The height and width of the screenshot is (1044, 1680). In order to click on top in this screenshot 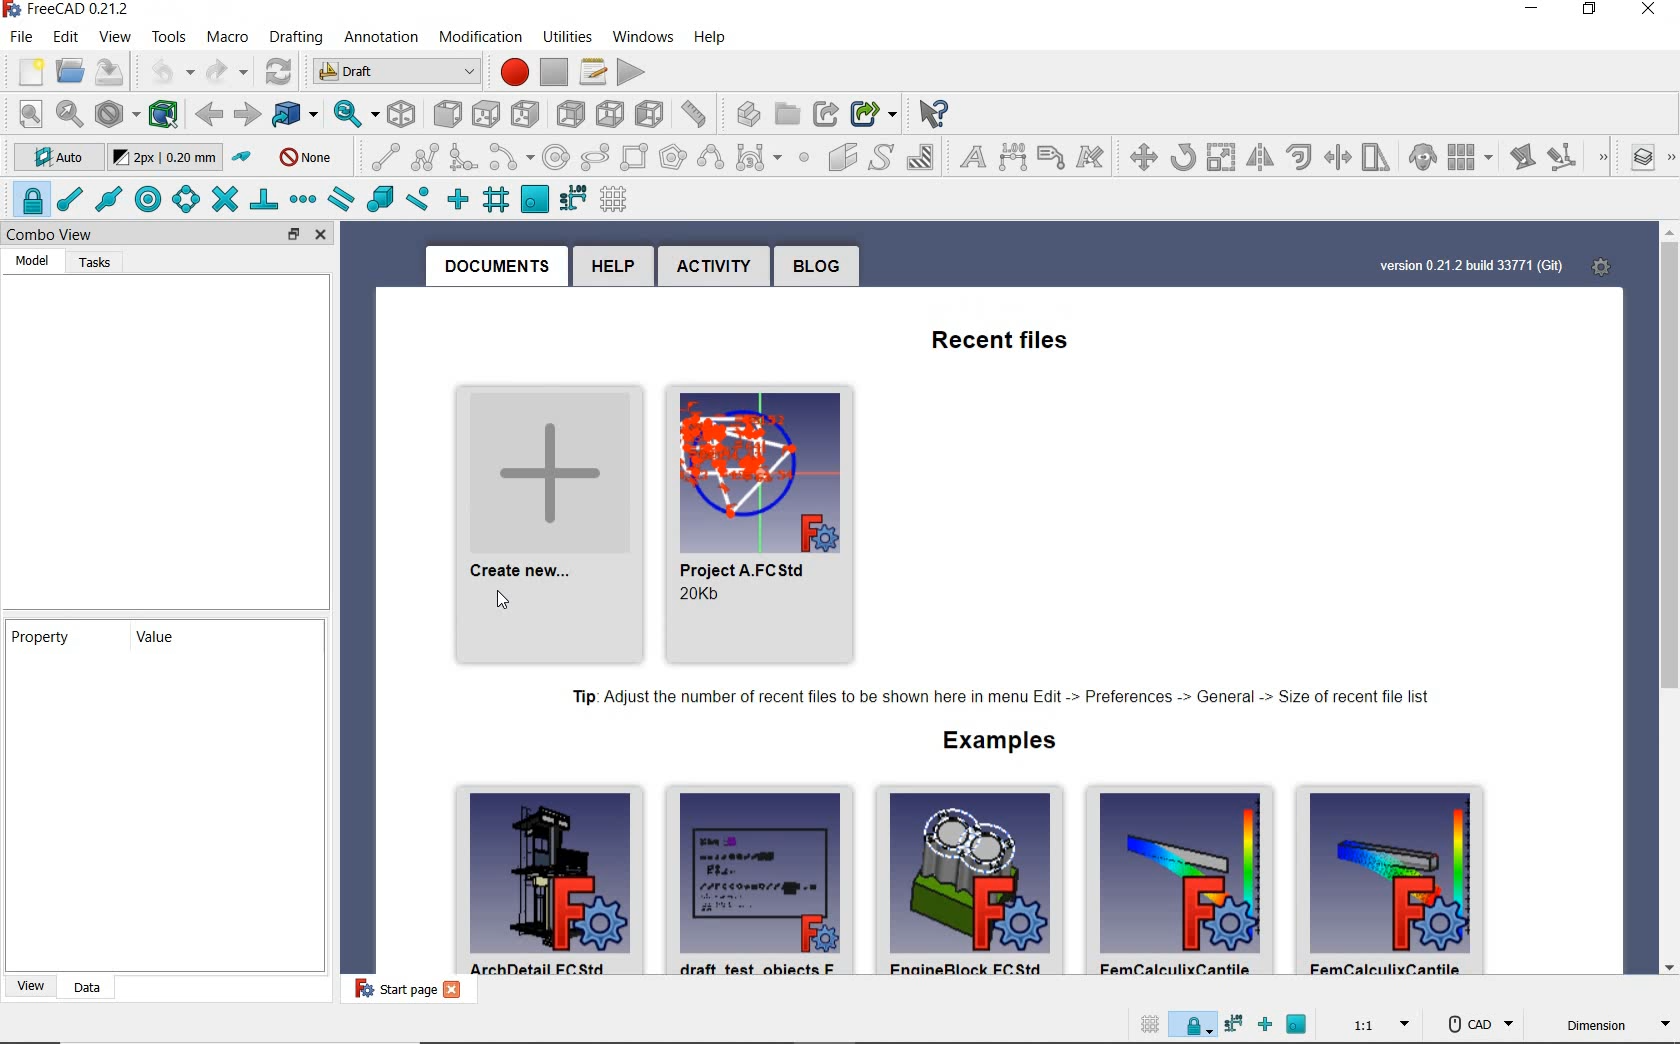, I will do `click(446, 110)`.